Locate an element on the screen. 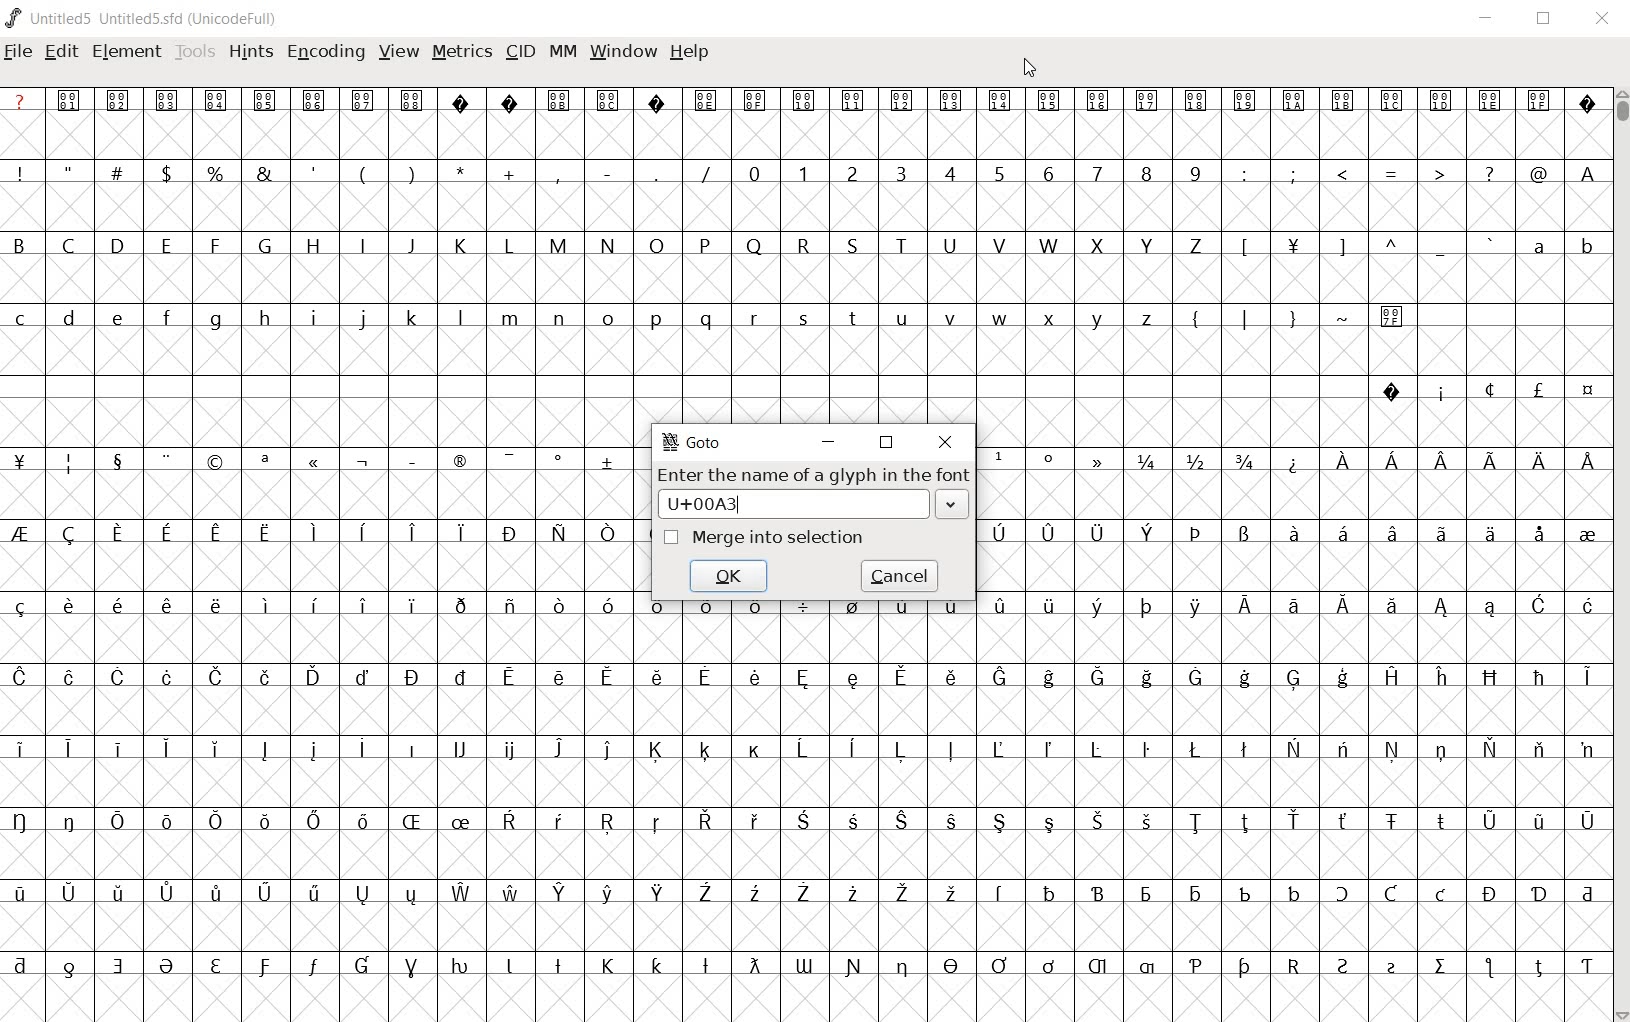  Symbol is located at coordinates (753, 893).